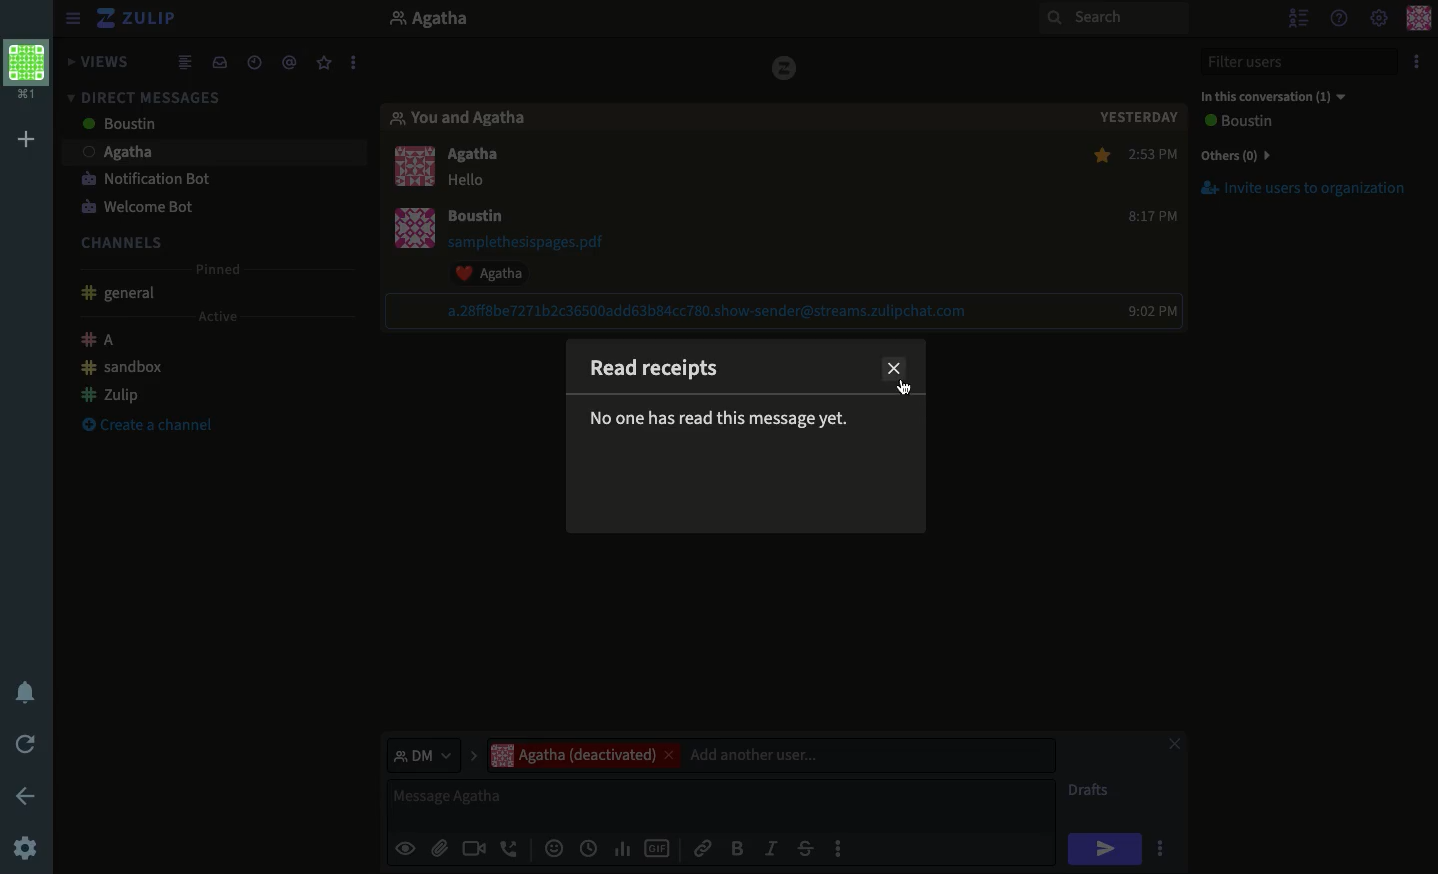 The height and width of the screenshot is (874, 1438). I want to click on Strikethrough, so click(805, 848).